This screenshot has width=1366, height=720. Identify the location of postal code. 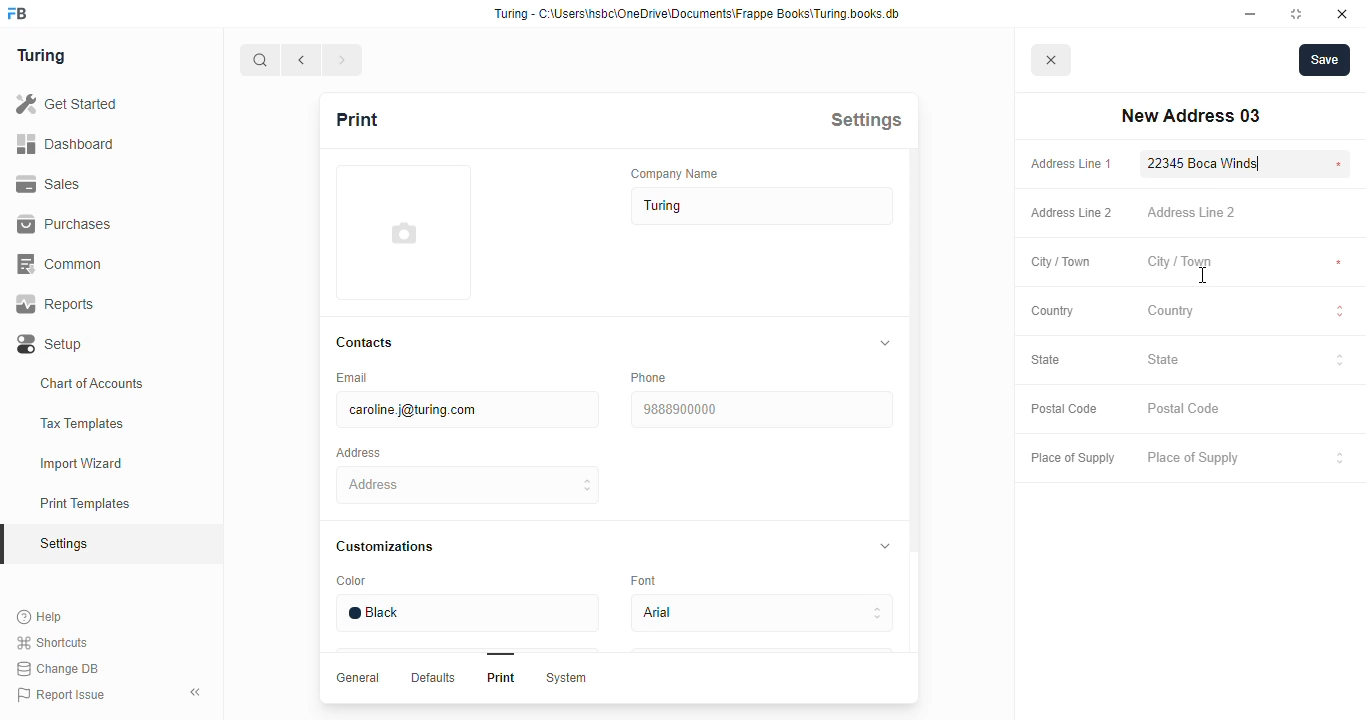
(1185, 409).